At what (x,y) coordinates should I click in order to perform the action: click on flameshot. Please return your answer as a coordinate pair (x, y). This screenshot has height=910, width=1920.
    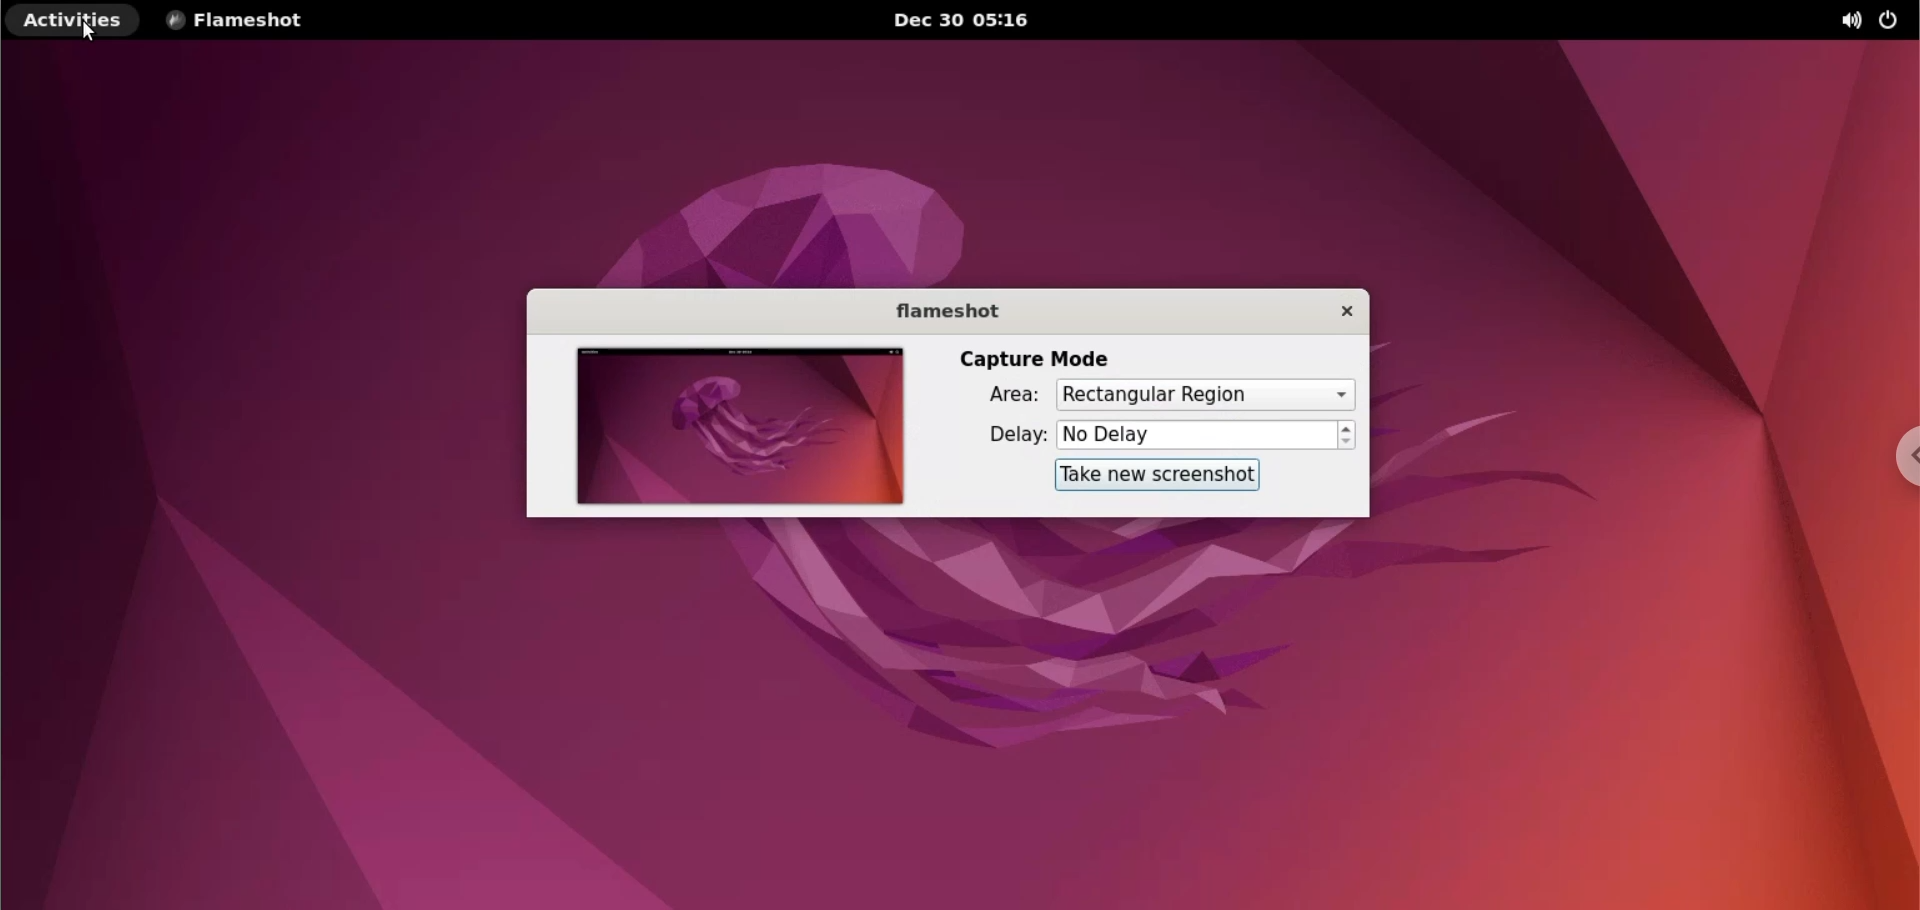
    Looking at the image, I should click on (946, 313).